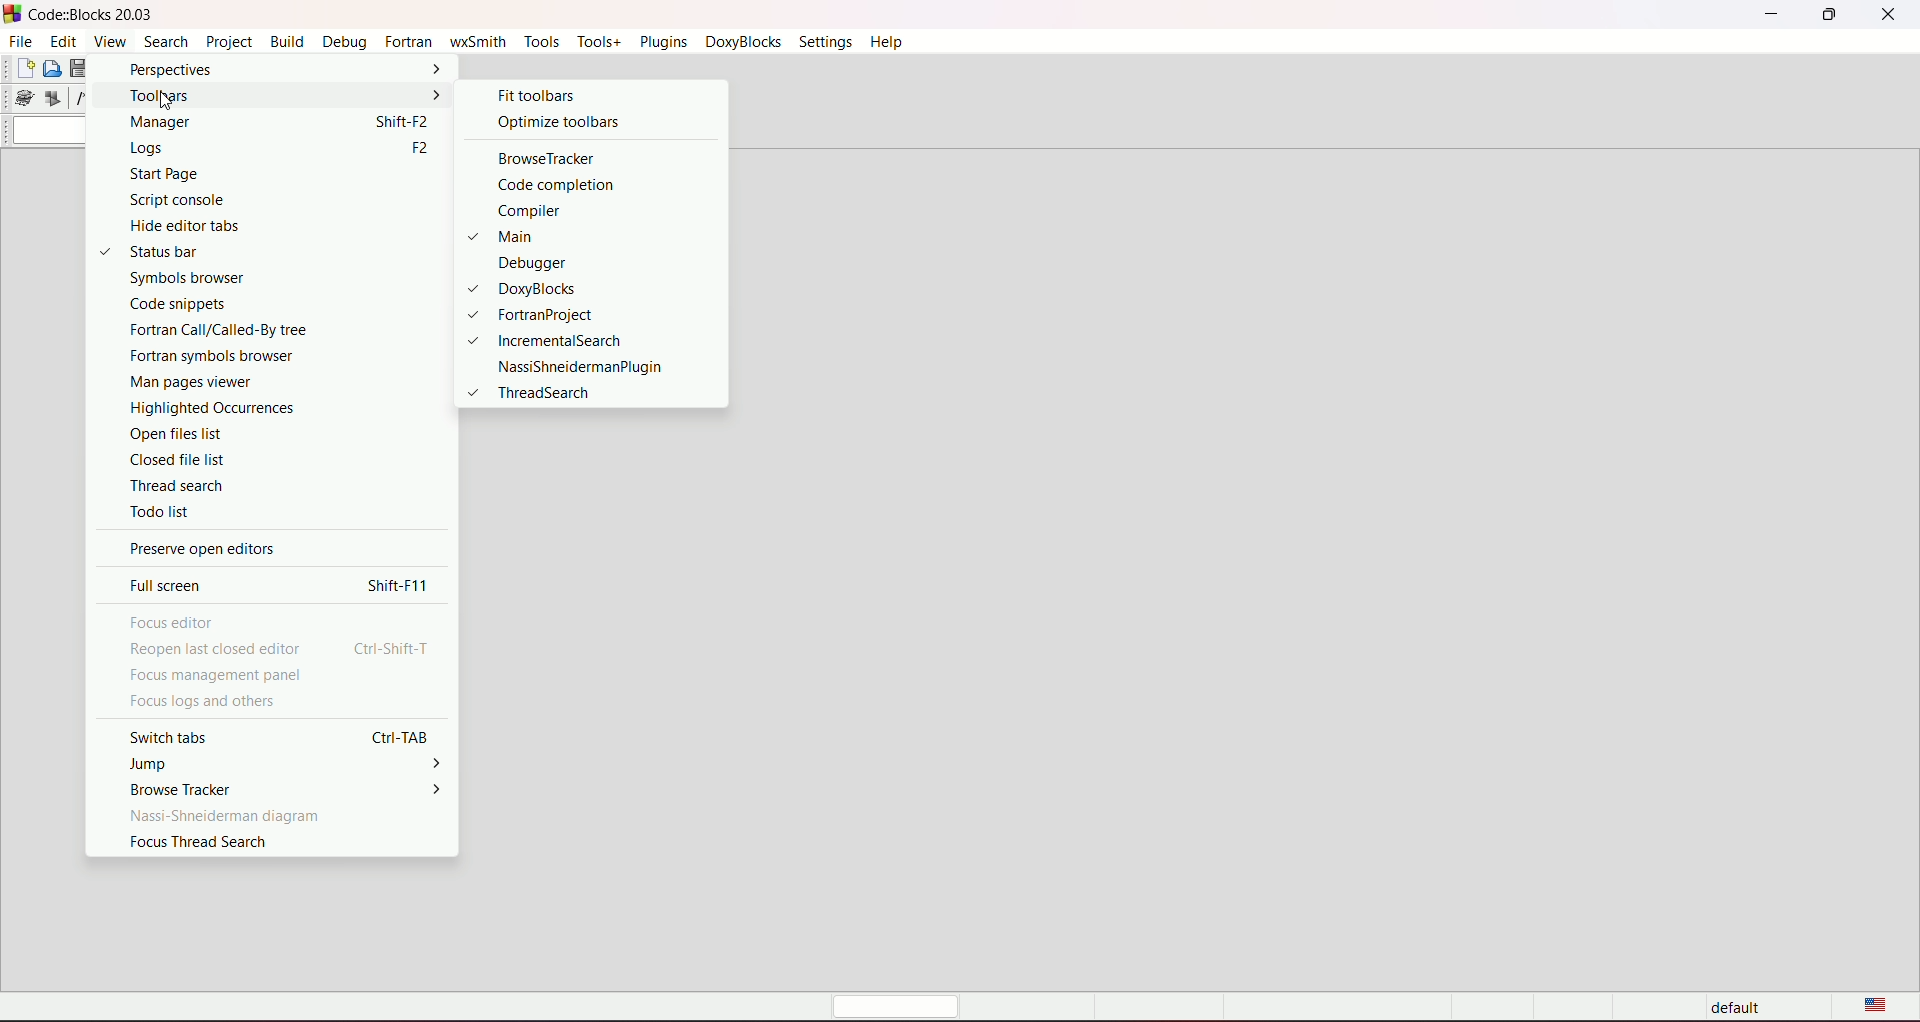 This screenshot has height=1022, width=1920. What do you see at coordinates (249, 95) in the screenshot?
I see `toolbars` at bounding box center [249, 95].